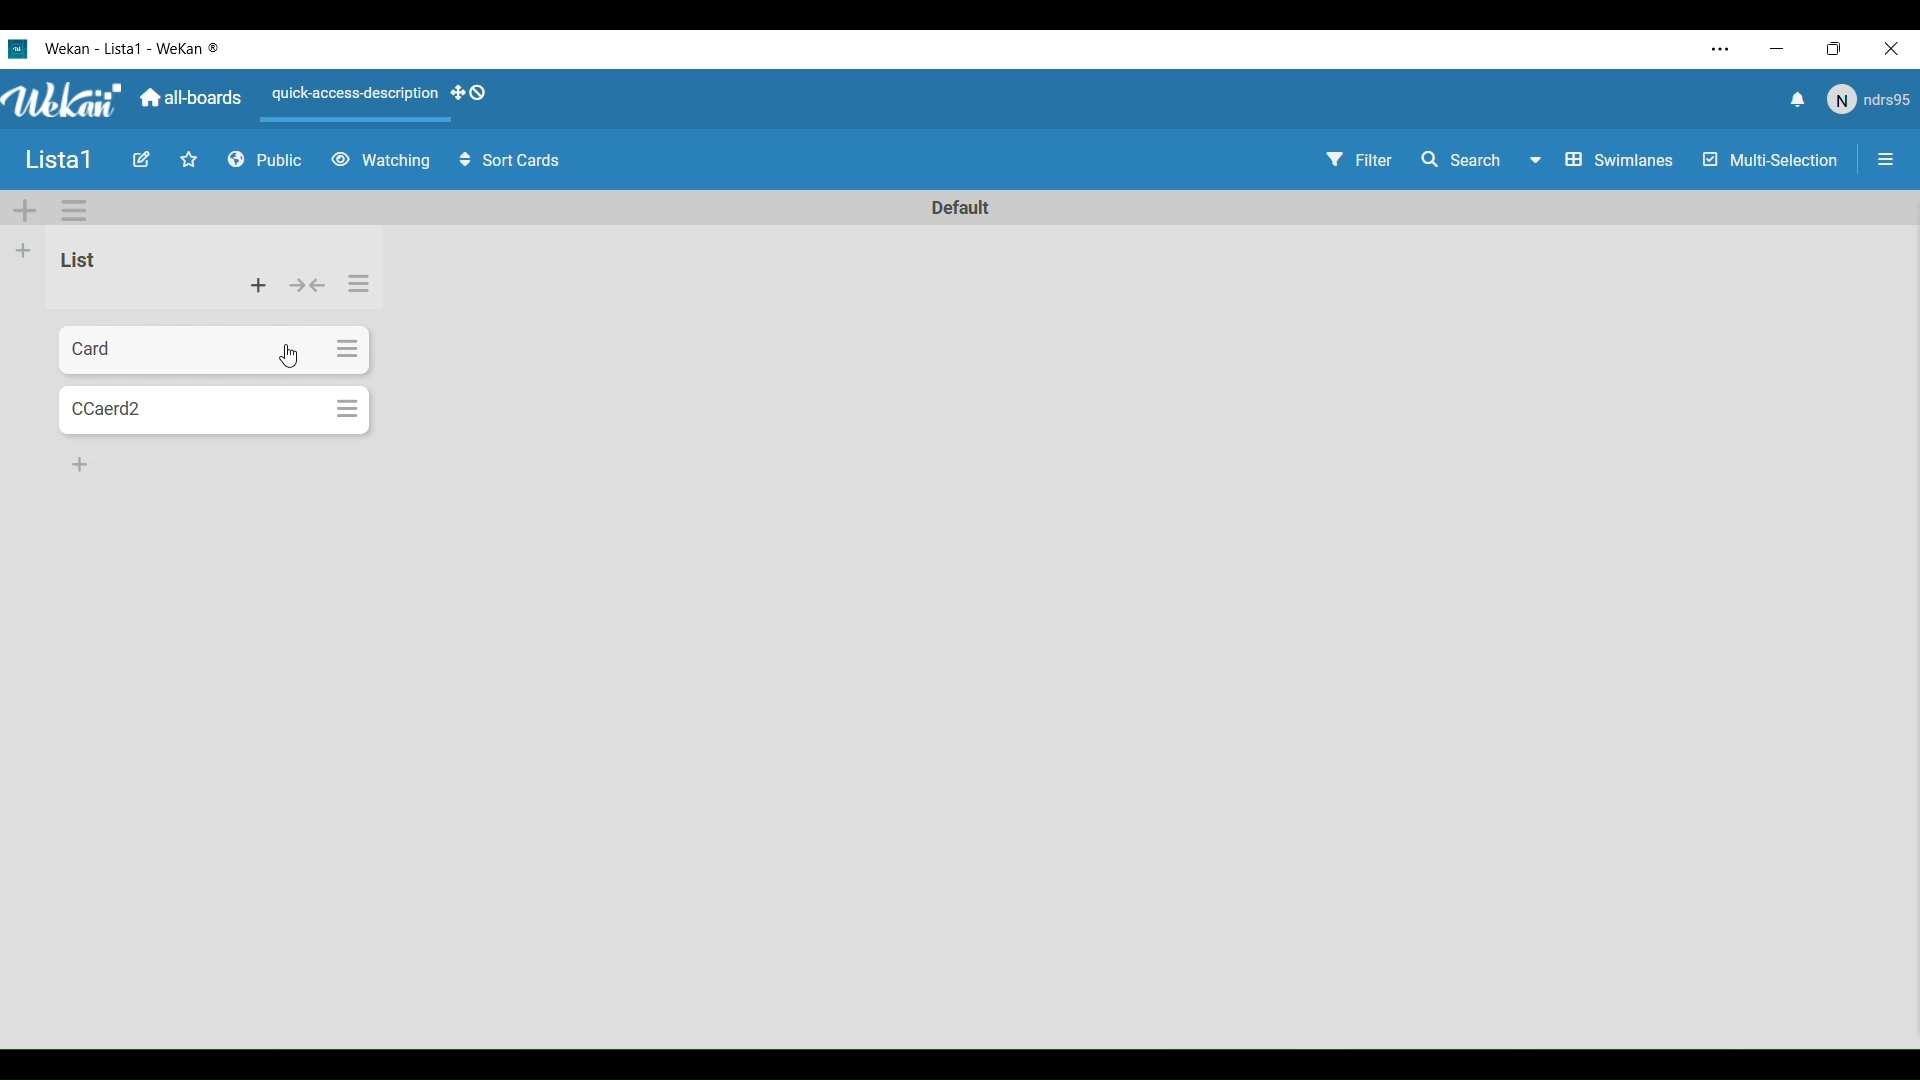 The image size is (1920, 1080). Describe the element at coordinates (189, 411) in the screenshot. I see `Card2` at that location.